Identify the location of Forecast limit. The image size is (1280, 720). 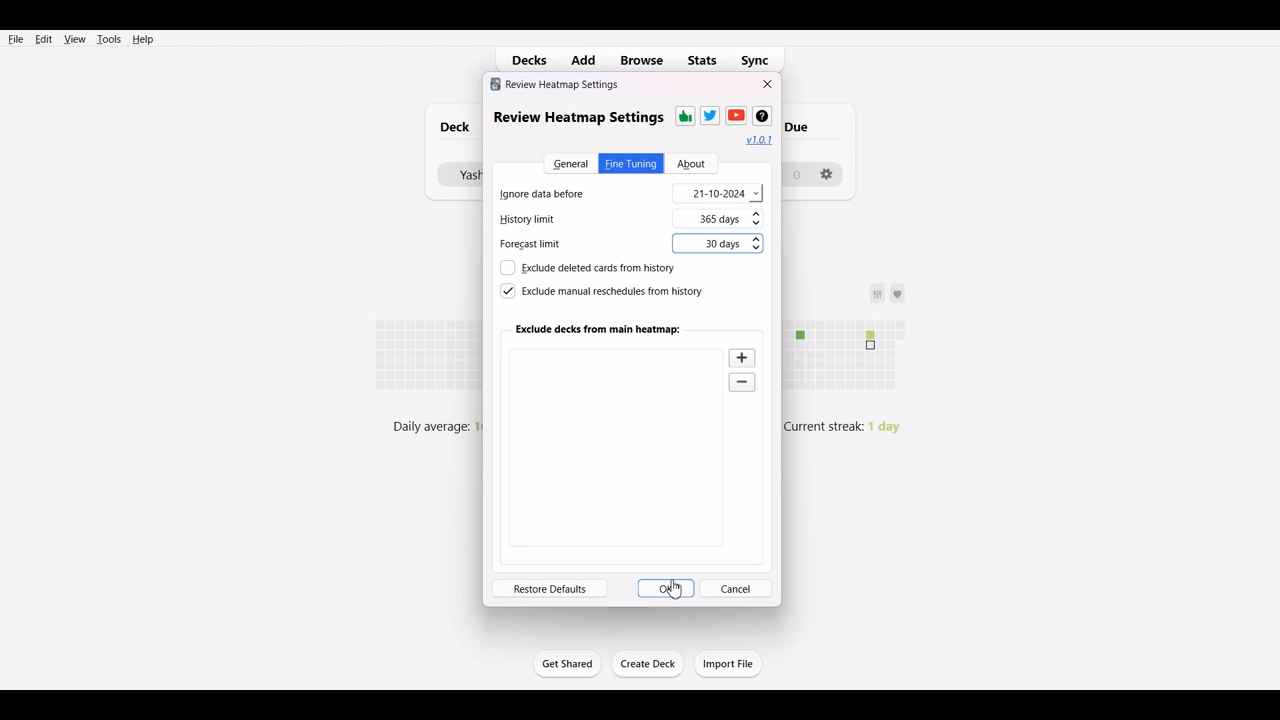
(542, 247).